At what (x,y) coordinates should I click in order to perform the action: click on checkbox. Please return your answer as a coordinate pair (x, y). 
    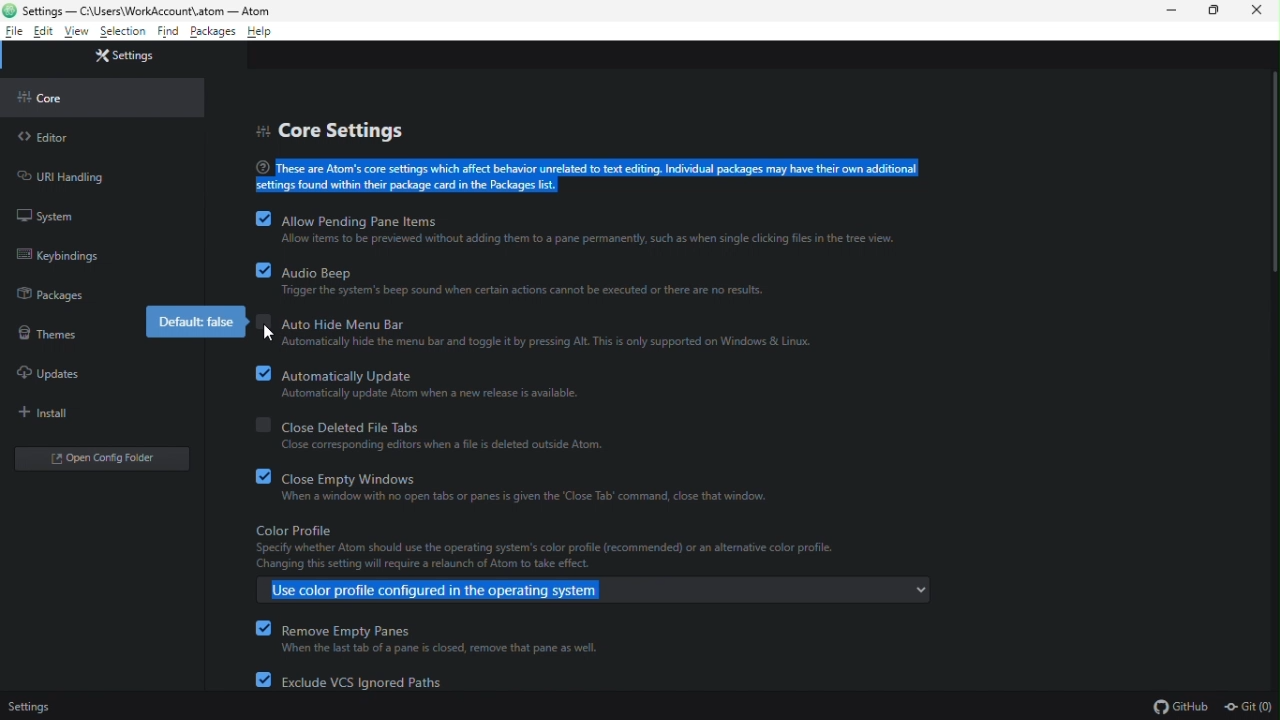
    Looking at the image, I should click on (256, 375).